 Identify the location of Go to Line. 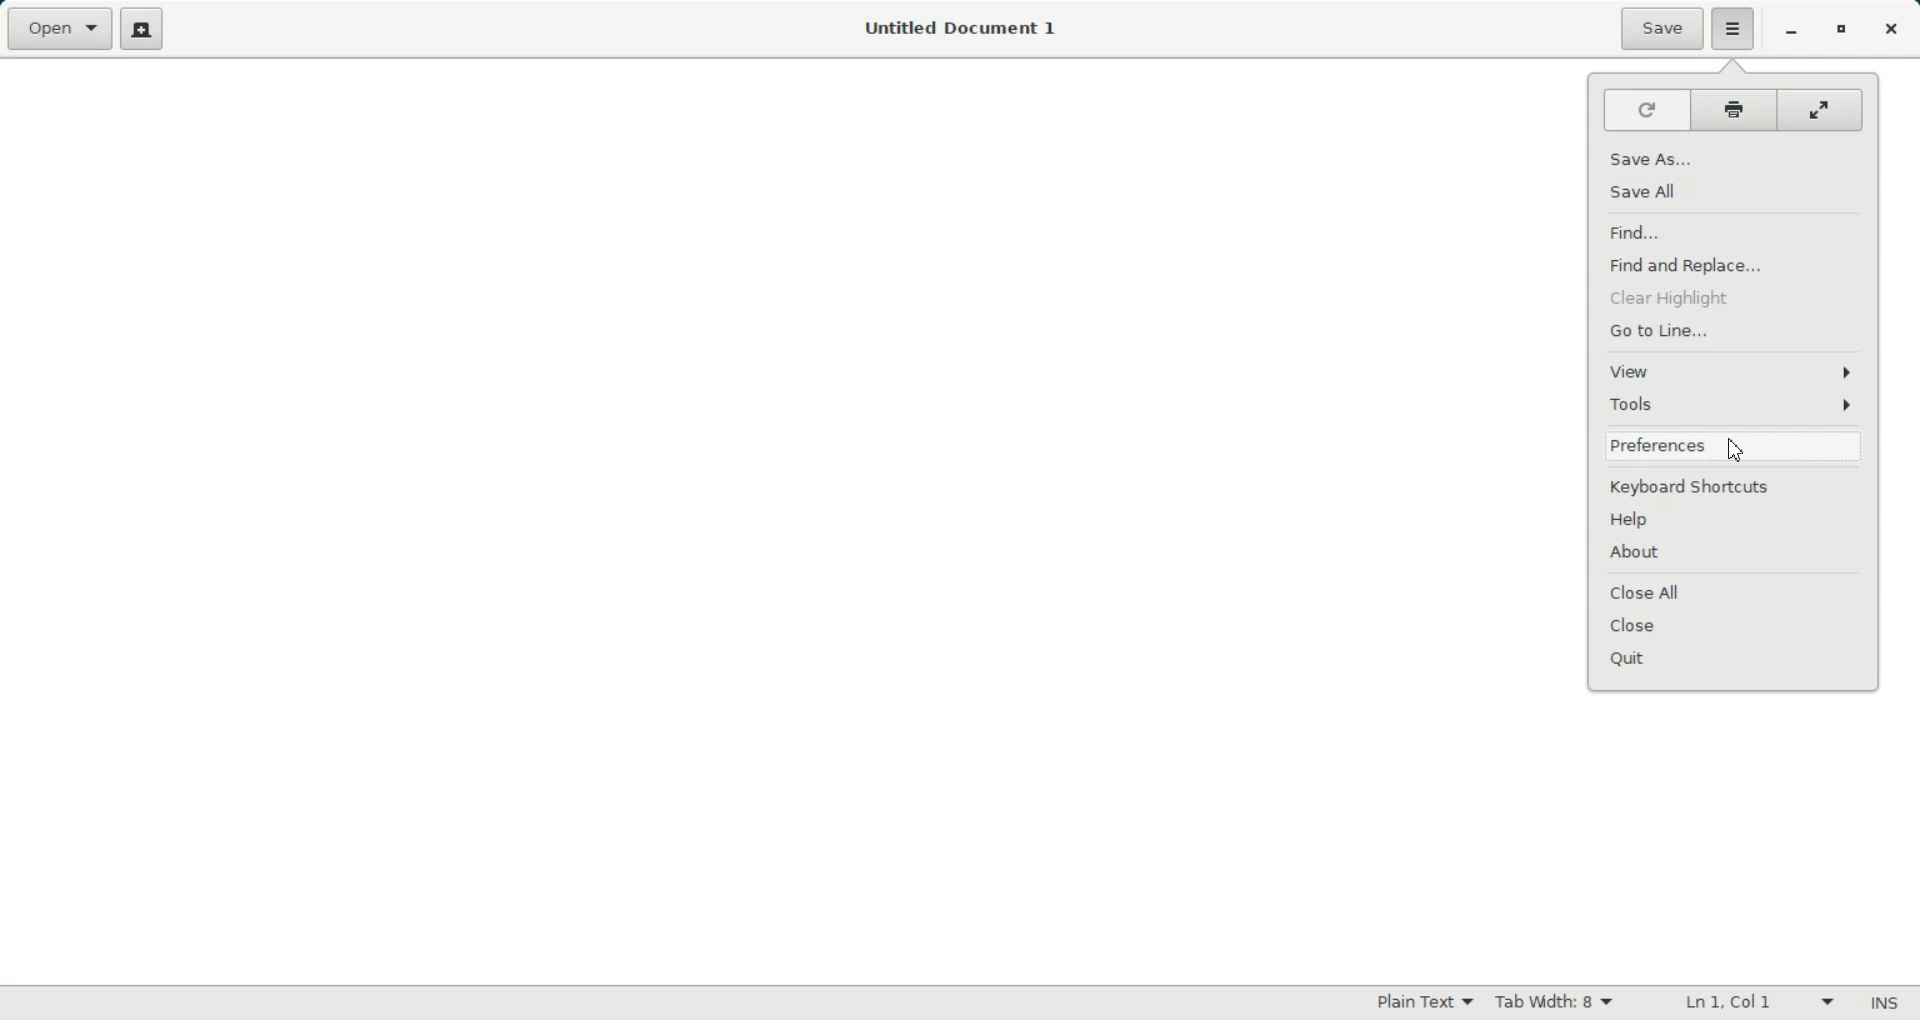
(1735, 328).